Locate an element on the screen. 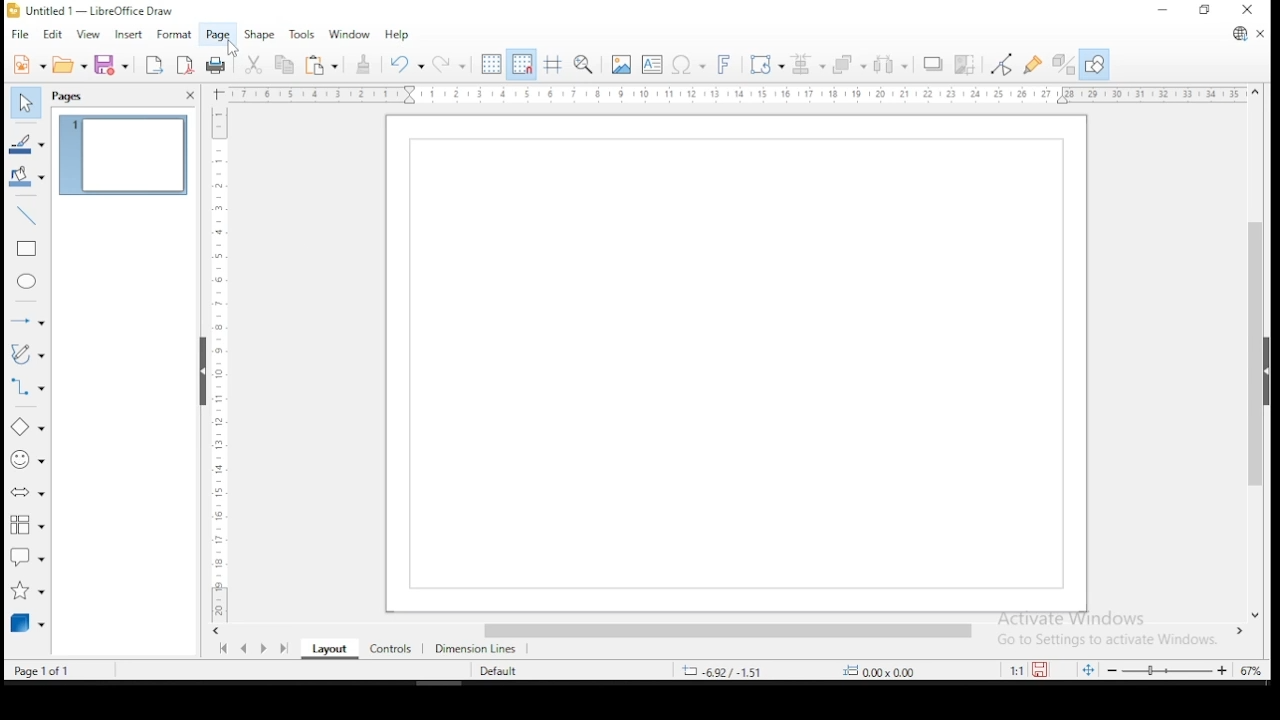  save is located at coordinates (1045, 669).